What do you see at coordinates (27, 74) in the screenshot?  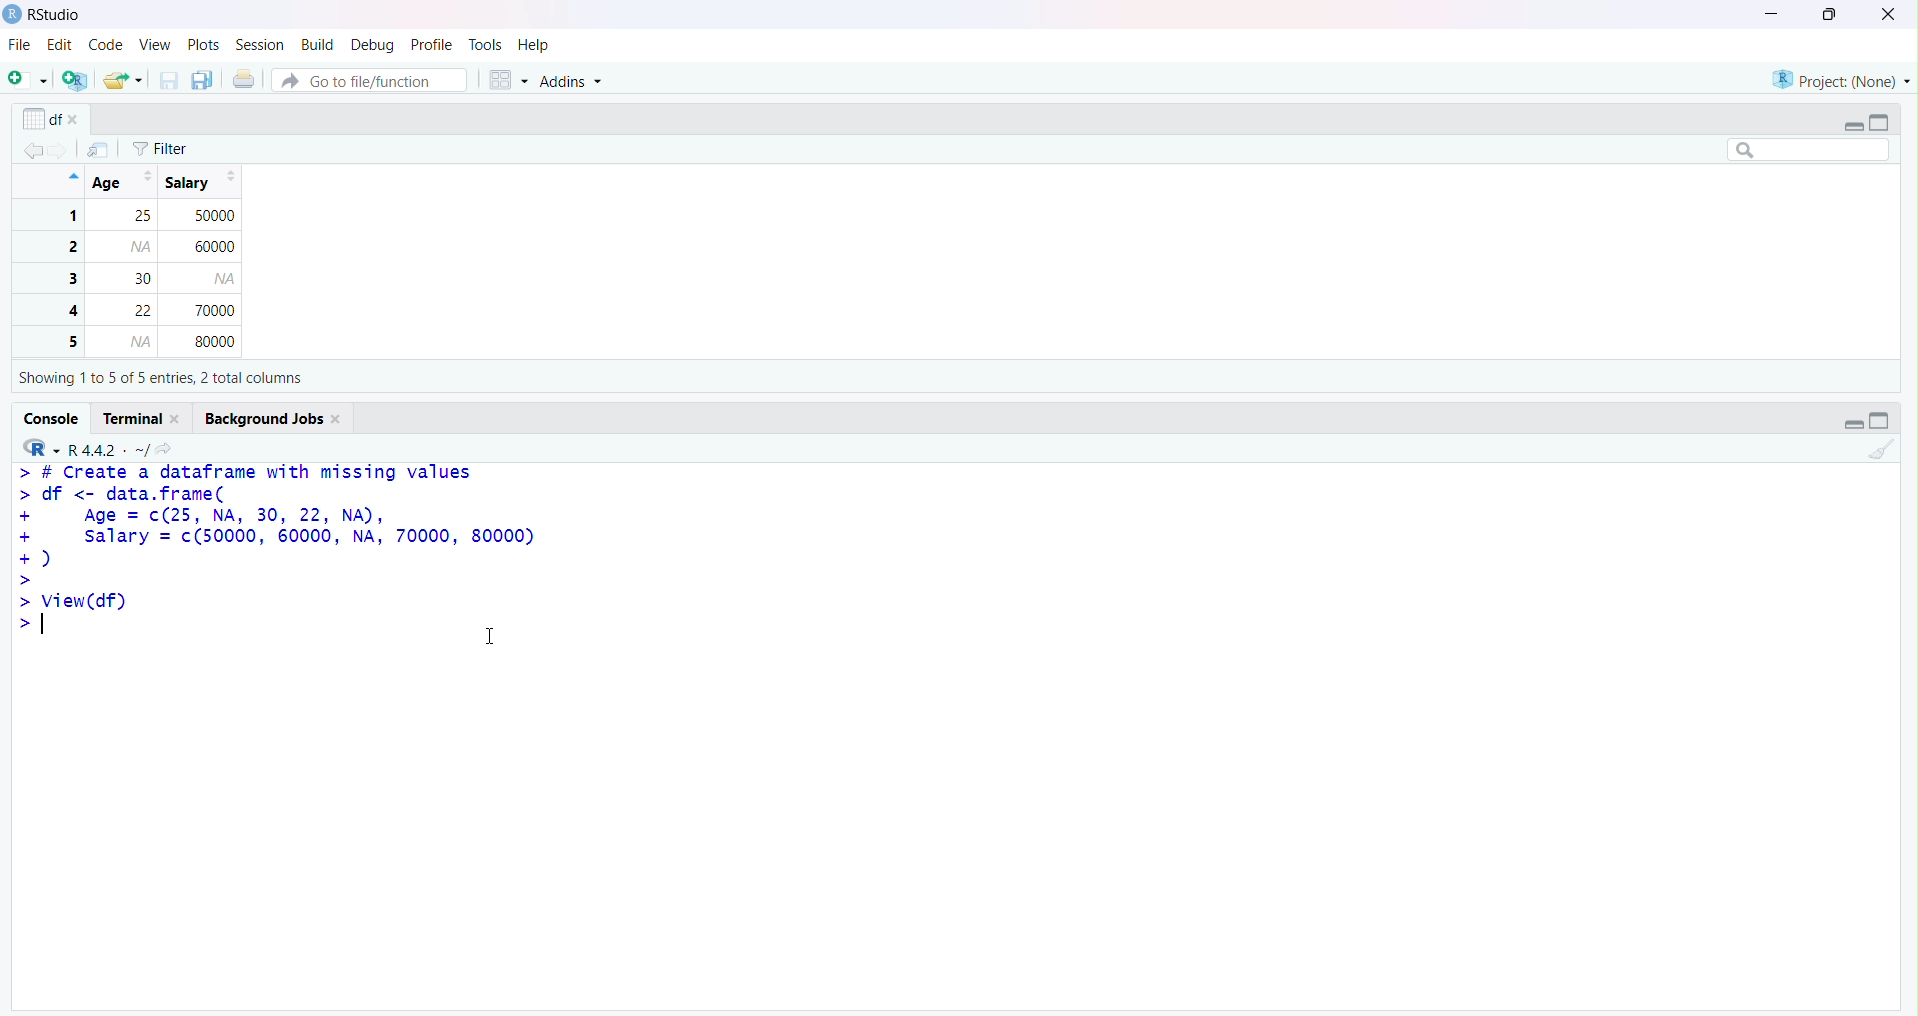 I see `New File` at bounding box center [27, 74].